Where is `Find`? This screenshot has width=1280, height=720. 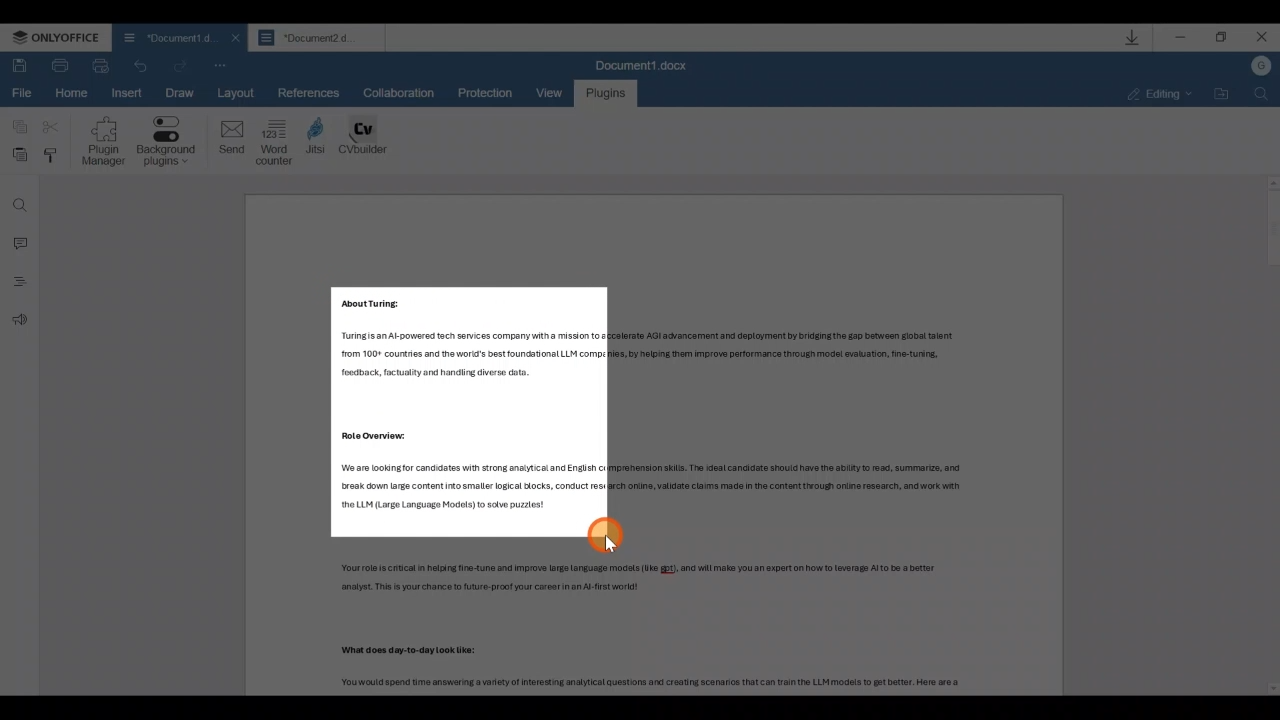
Find is located at coordinates (1262, 98).